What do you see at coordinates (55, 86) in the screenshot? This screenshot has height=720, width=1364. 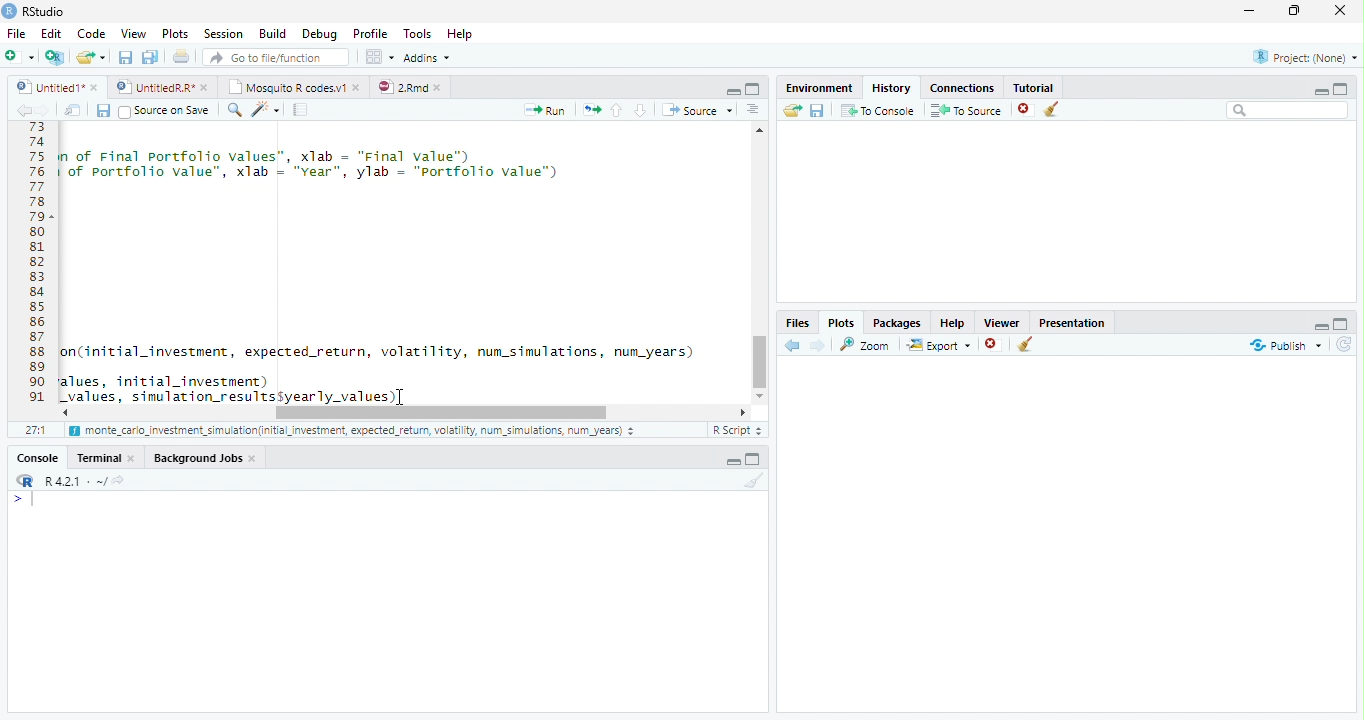 I see `Untited1*` at bounding box center [55, 86].